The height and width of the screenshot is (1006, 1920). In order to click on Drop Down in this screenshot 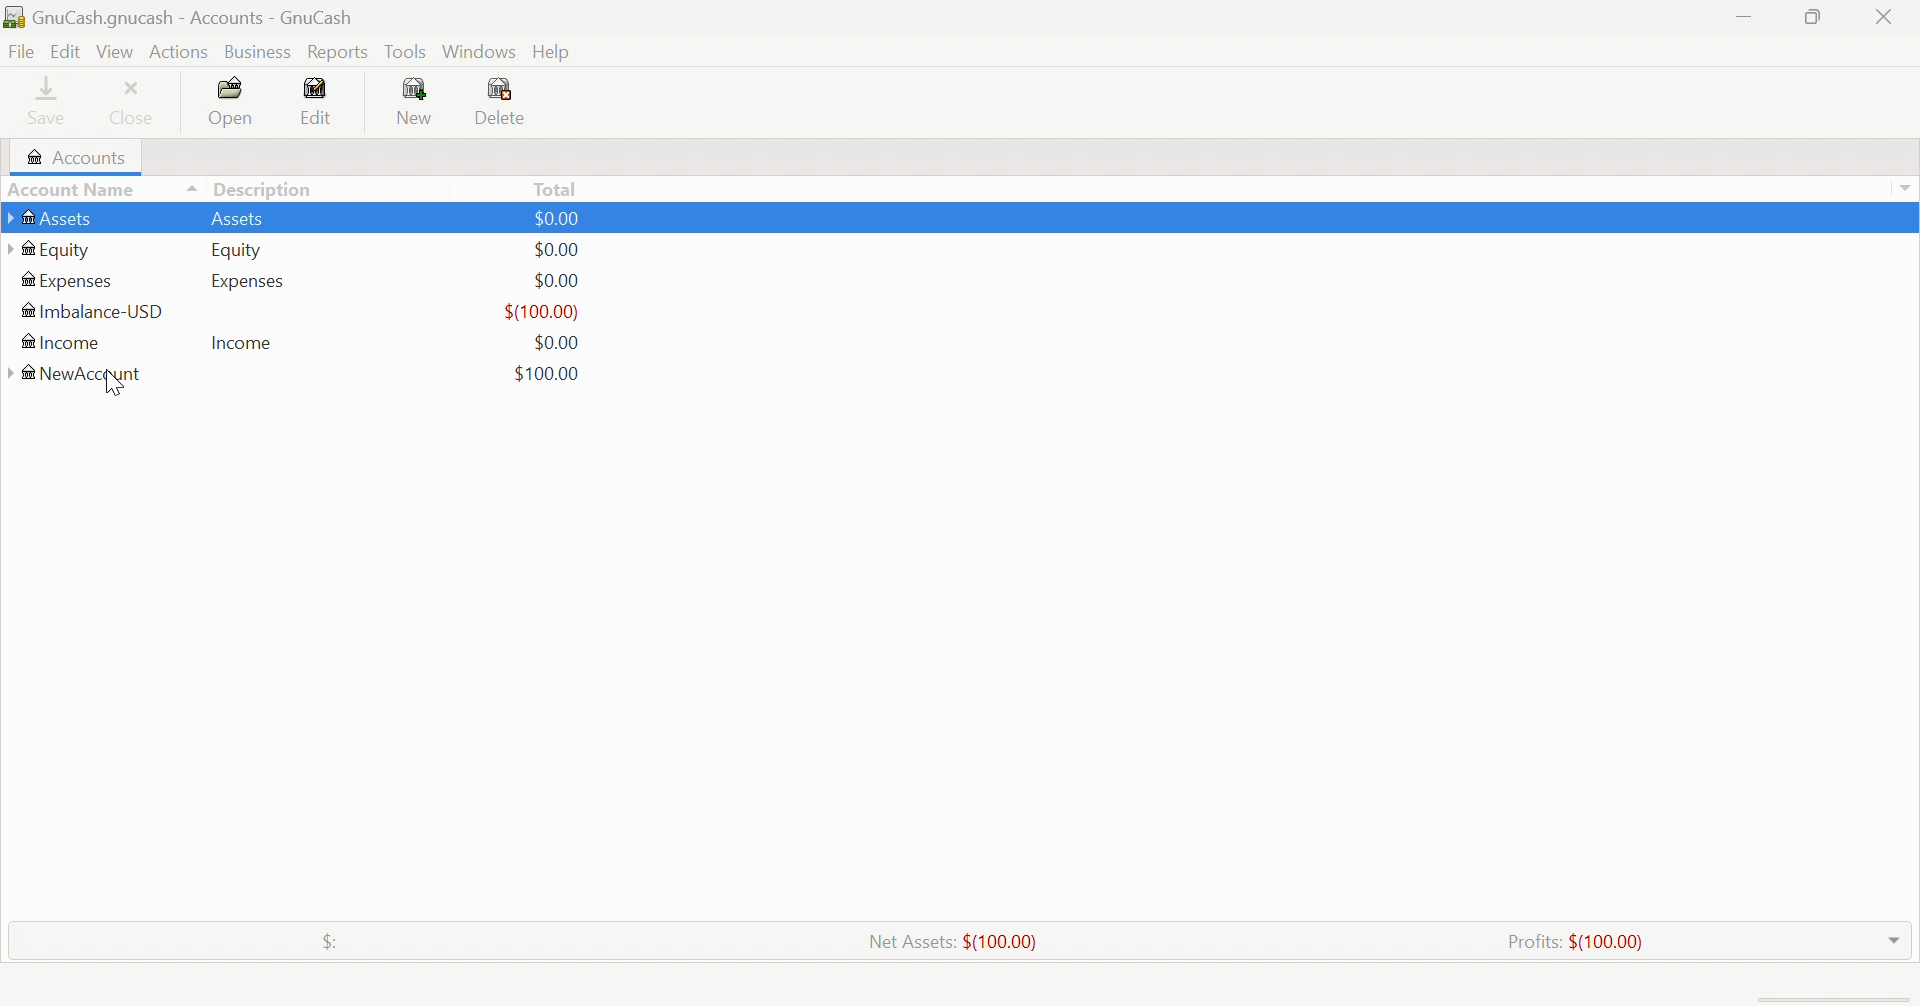, I will do `click(1891, 943)`.